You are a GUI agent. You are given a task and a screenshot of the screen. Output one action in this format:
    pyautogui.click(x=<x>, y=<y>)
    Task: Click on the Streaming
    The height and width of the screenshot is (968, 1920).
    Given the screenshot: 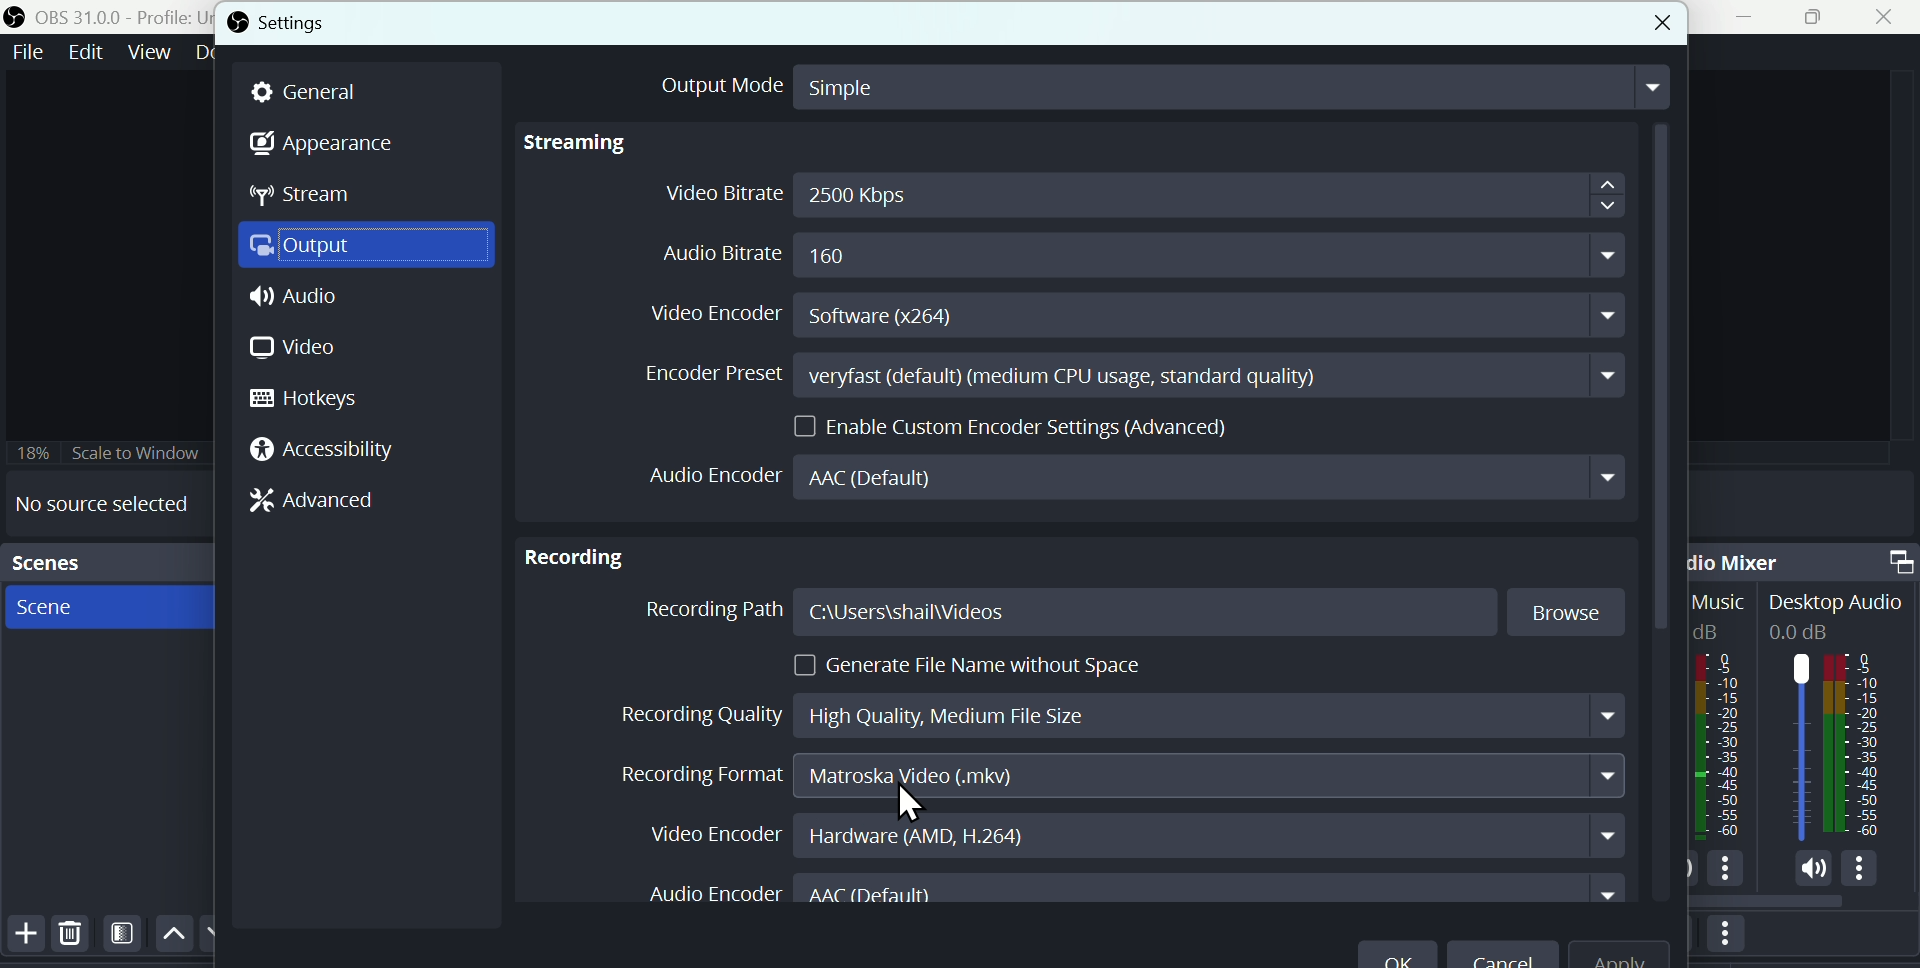 What is the action you would take?
    pyautogui.click(x=583, y=150)
    